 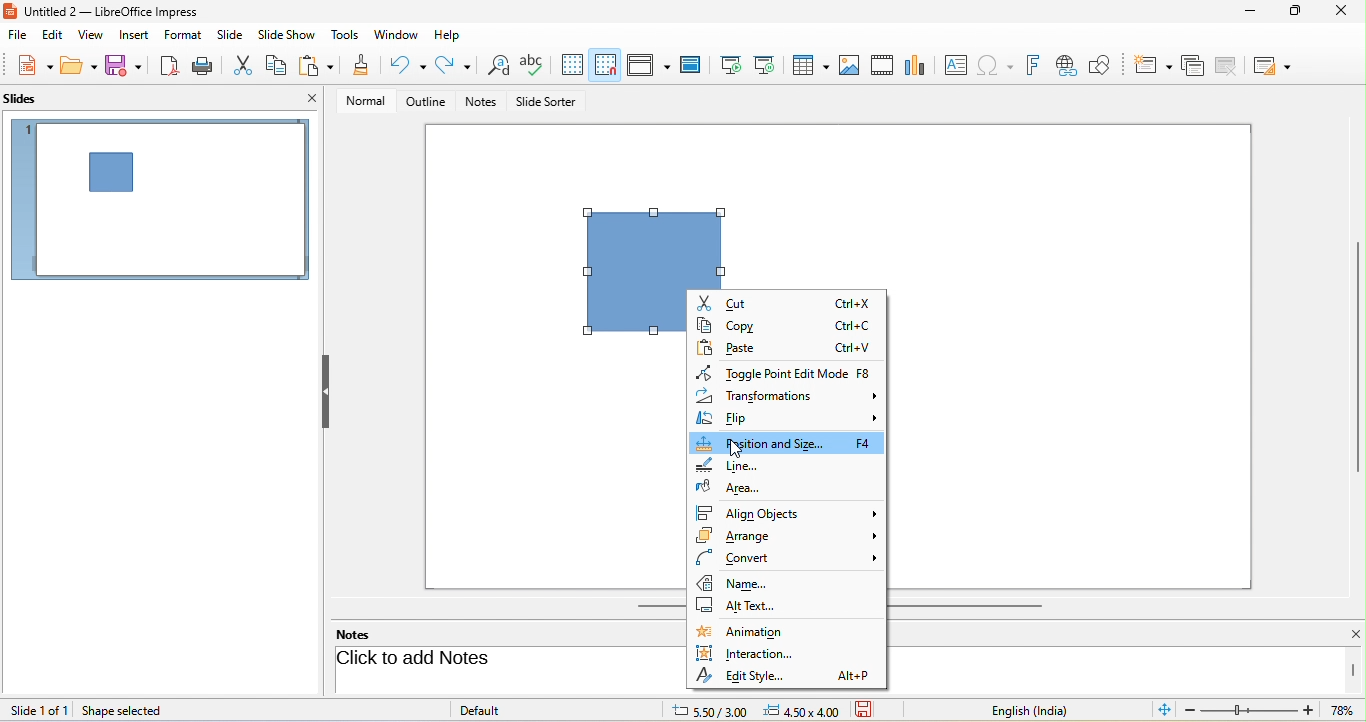 I want to click on copy, so click(x=788, y=324).